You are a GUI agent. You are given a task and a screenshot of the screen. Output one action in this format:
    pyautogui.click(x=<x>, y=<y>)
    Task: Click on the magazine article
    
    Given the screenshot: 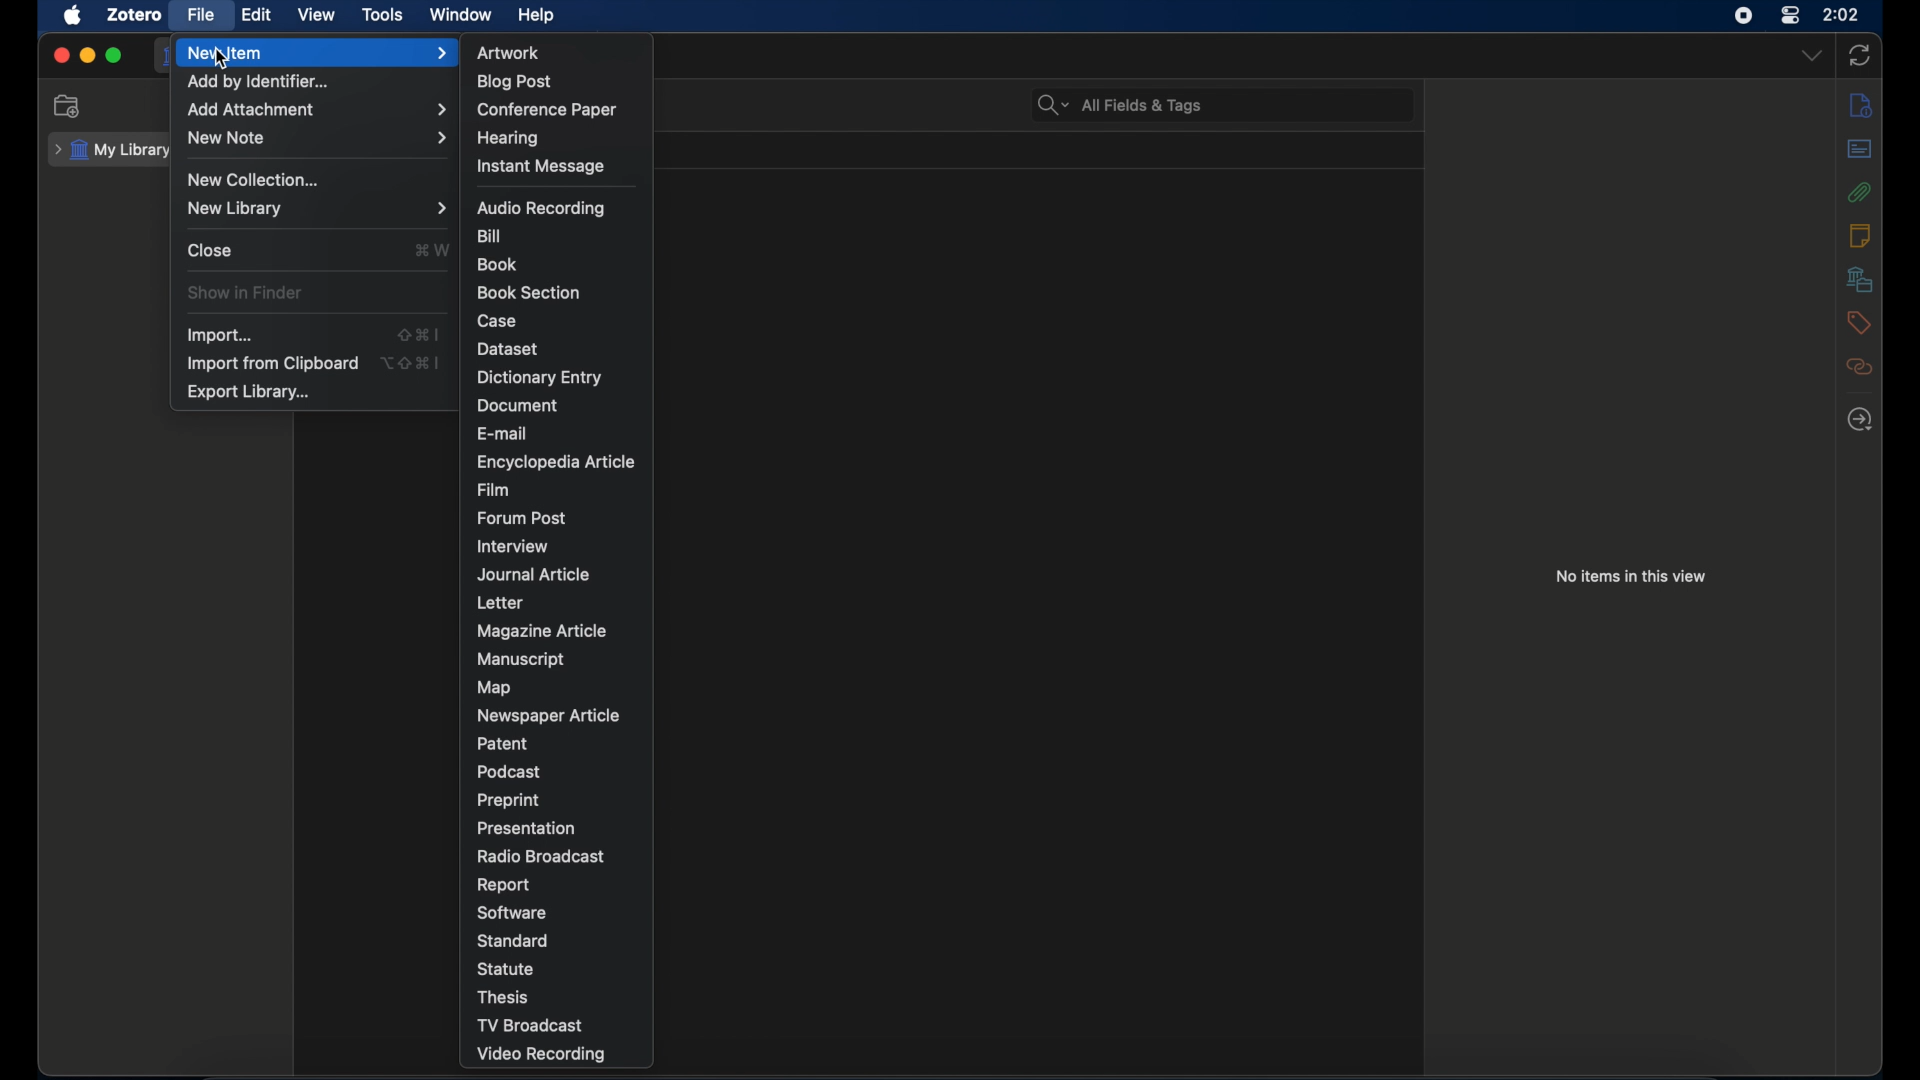 What is the action you would take?
    pyautogui.click(x=542, y=630)
    